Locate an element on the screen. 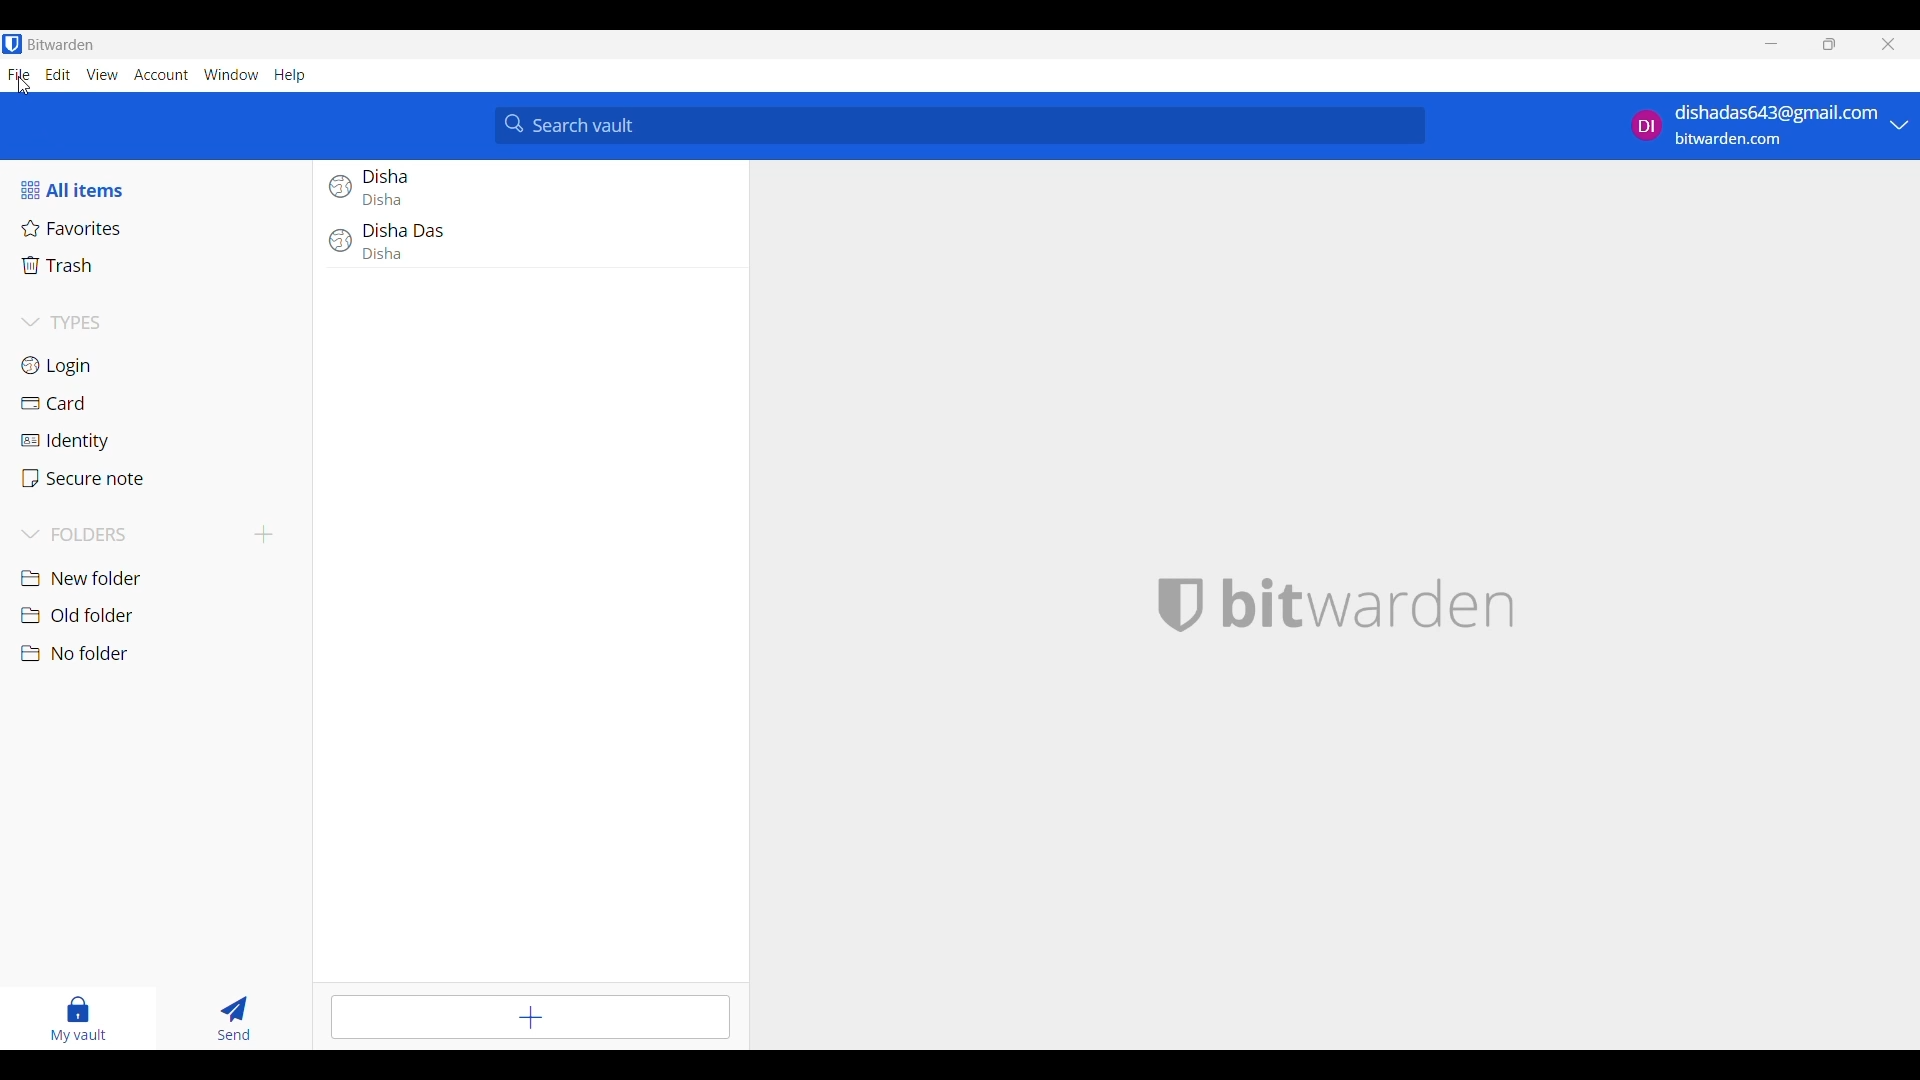  Window menu is located at coordinates (231, 75).